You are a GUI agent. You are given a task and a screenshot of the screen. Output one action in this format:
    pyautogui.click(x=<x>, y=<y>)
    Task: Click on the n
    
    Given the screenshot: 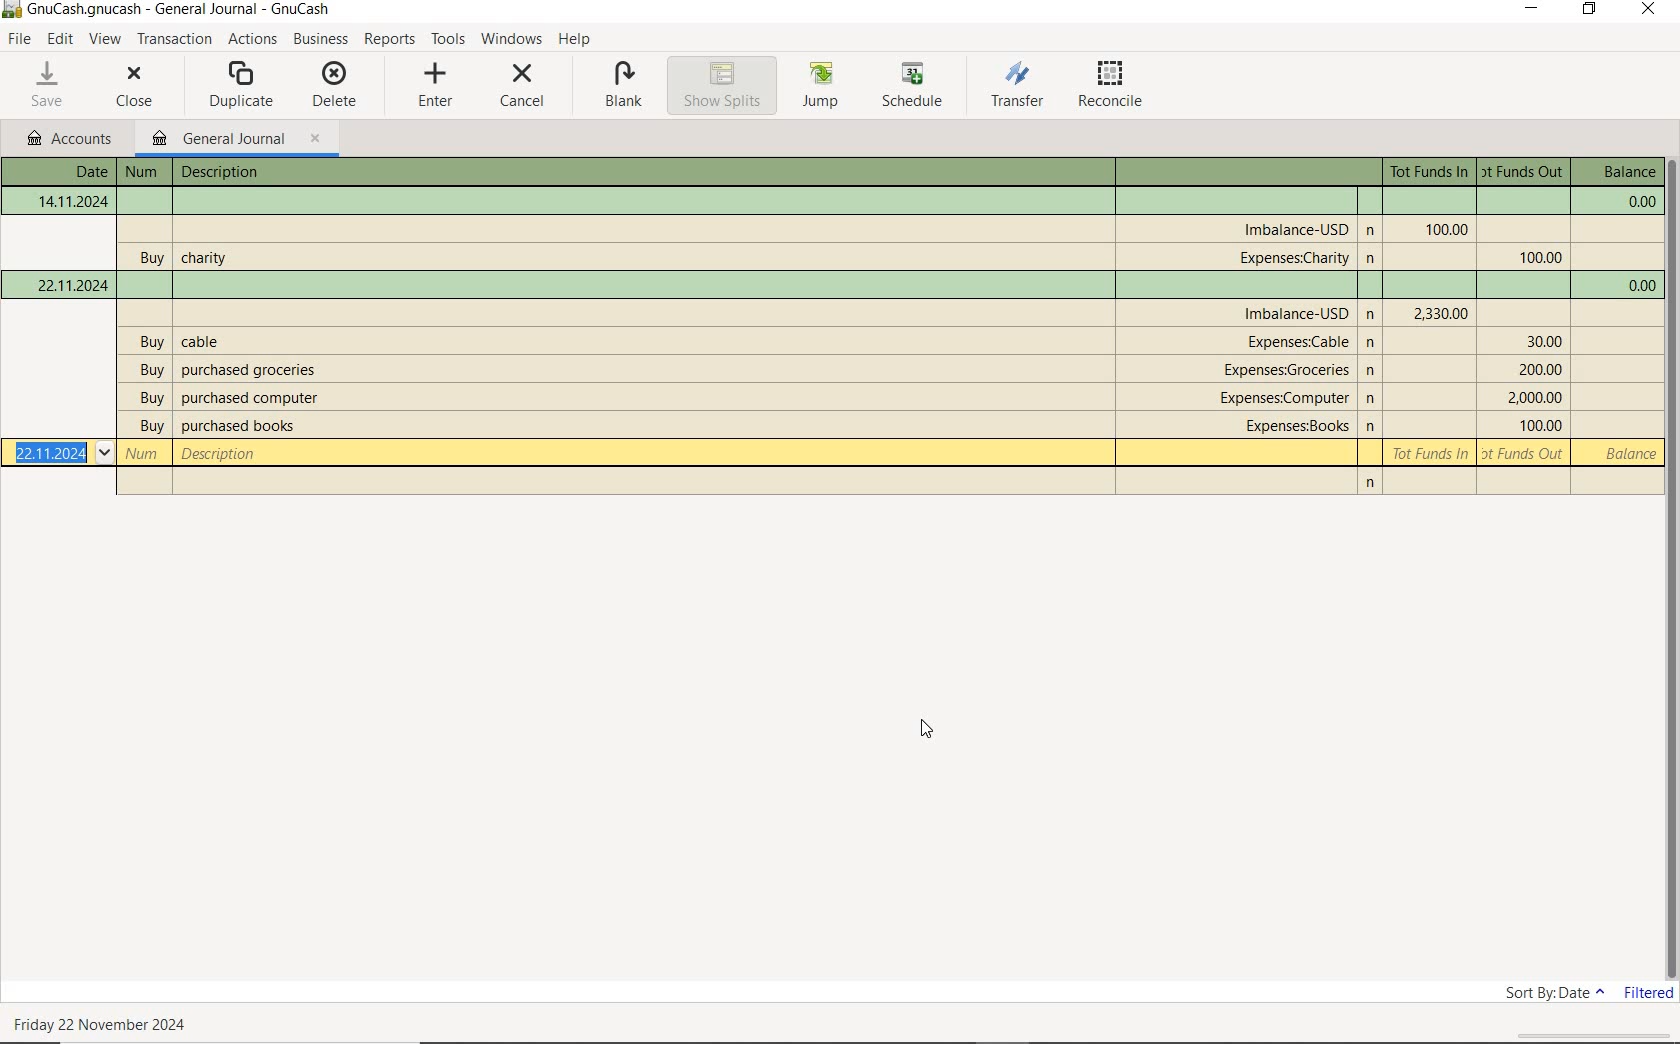 What is the action you would take?
    pyautogui.click(x=1372, y=229)
    